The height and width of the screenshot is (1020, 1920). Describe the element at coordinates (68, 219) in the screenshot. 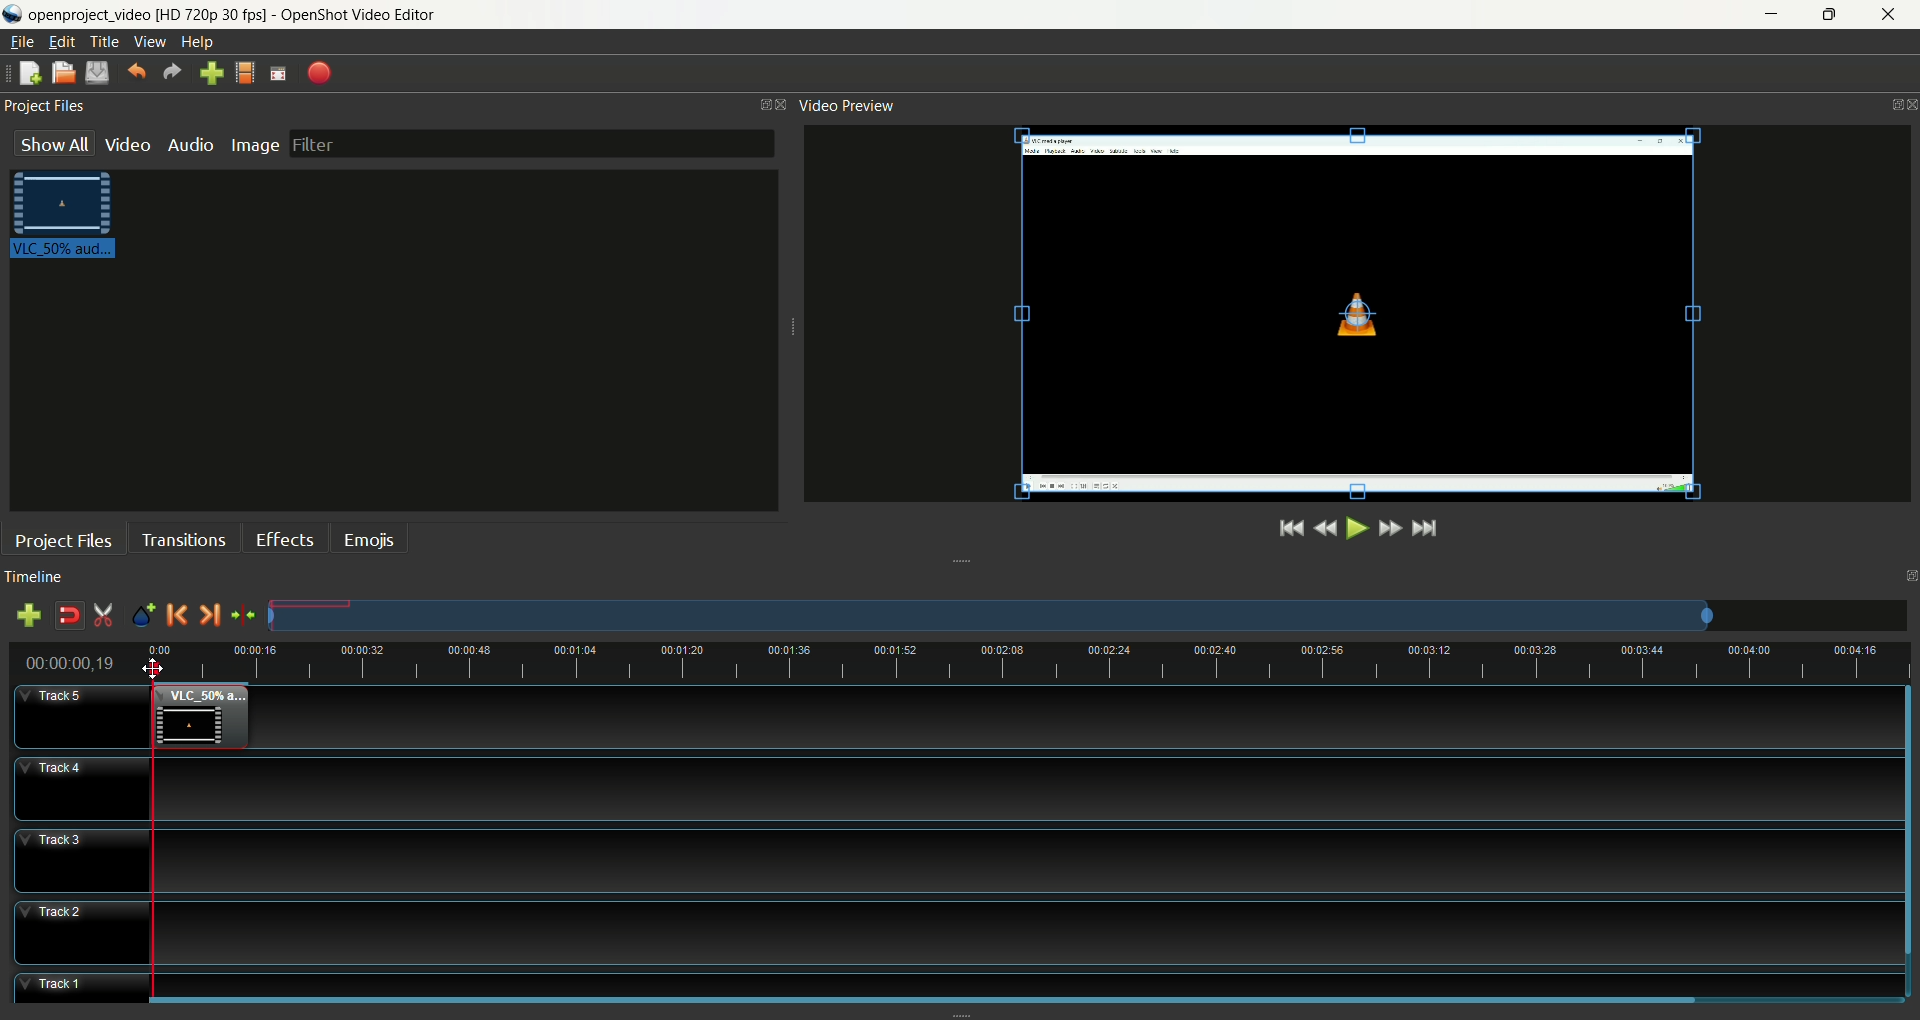

I see `video clip` at that location.